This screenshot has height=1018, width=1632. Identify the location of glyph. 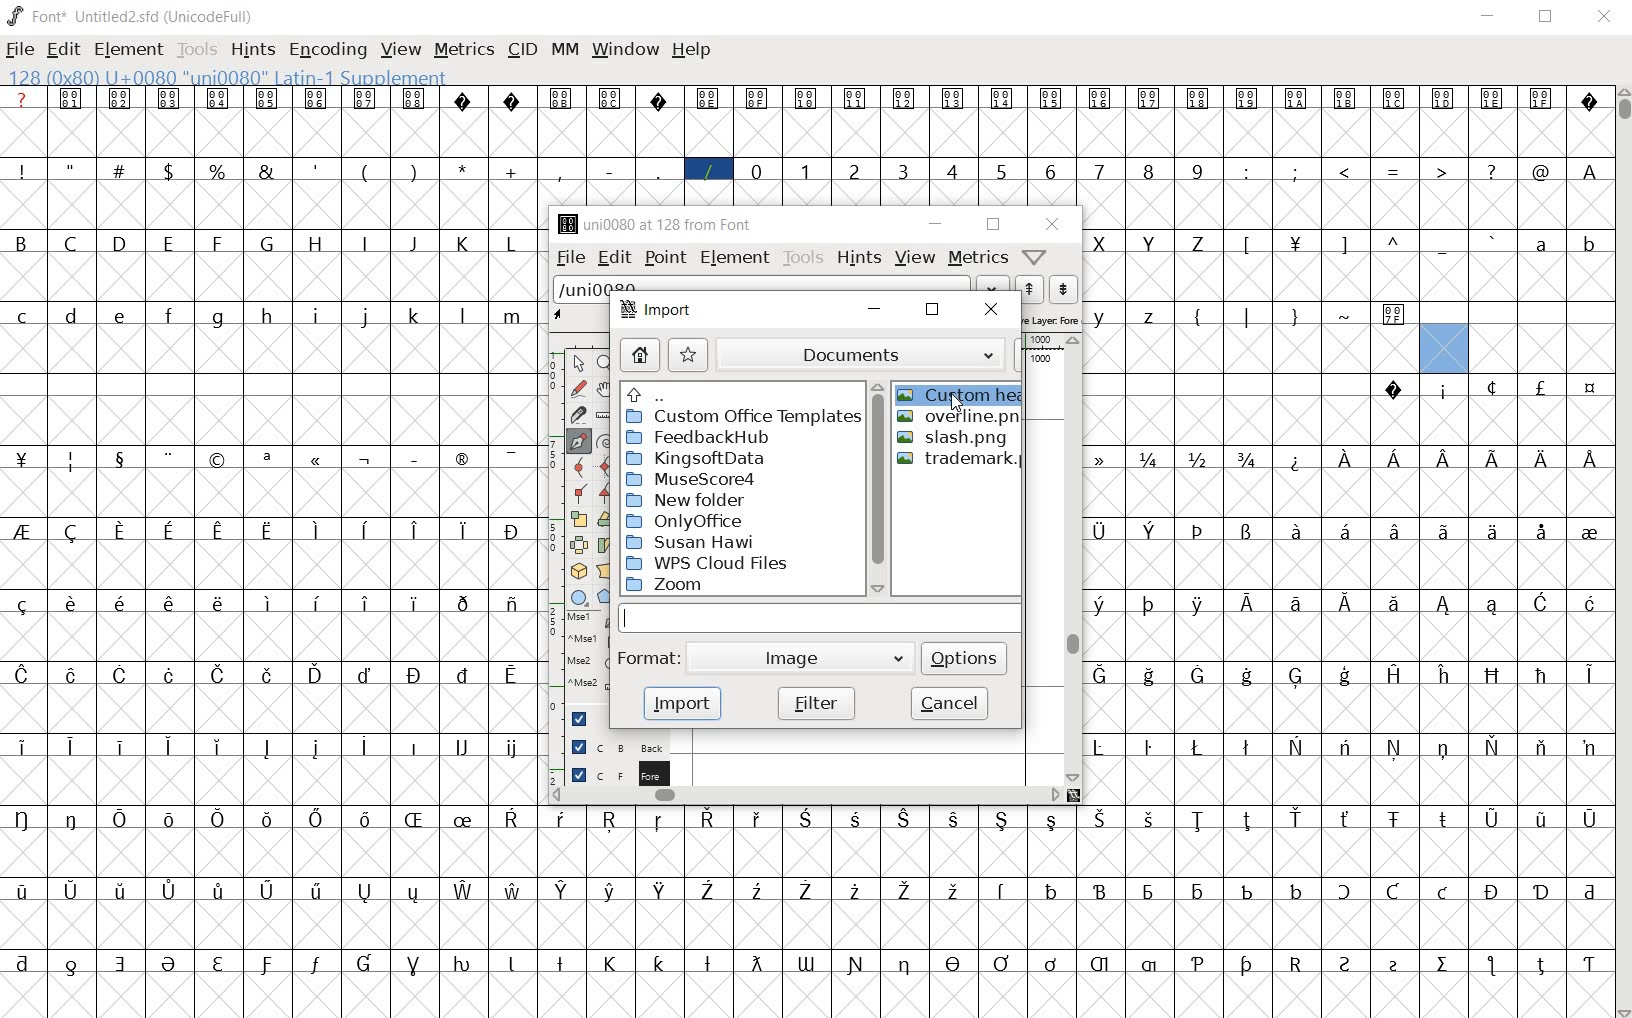
(22, 605).